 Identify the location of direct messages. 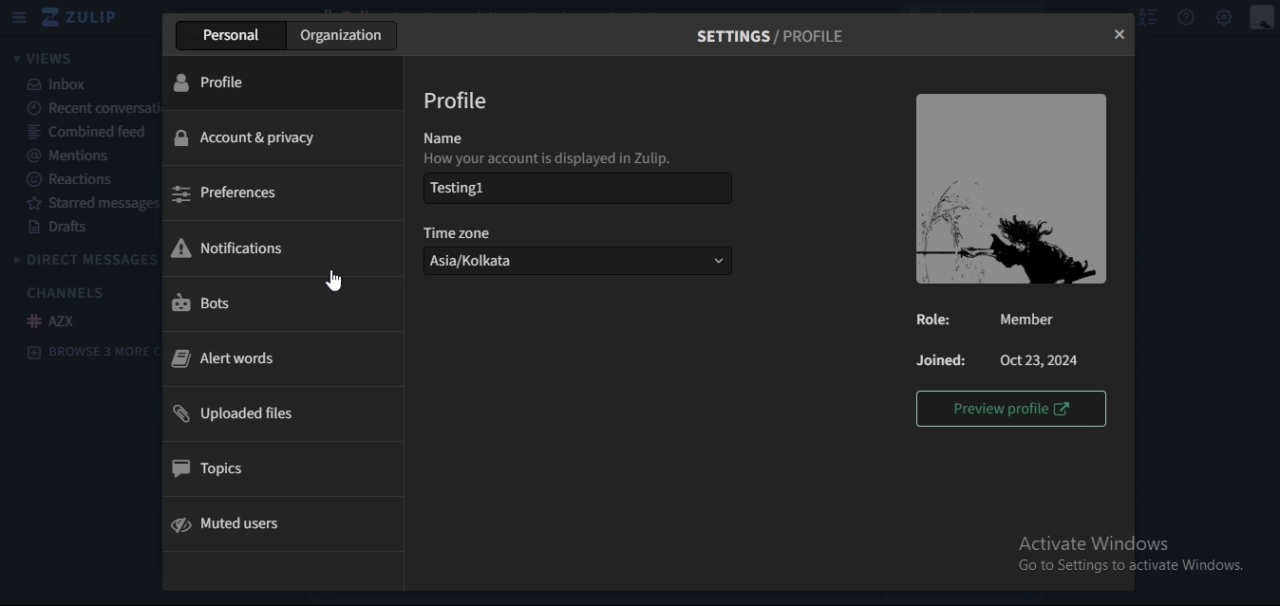
(88, 258).